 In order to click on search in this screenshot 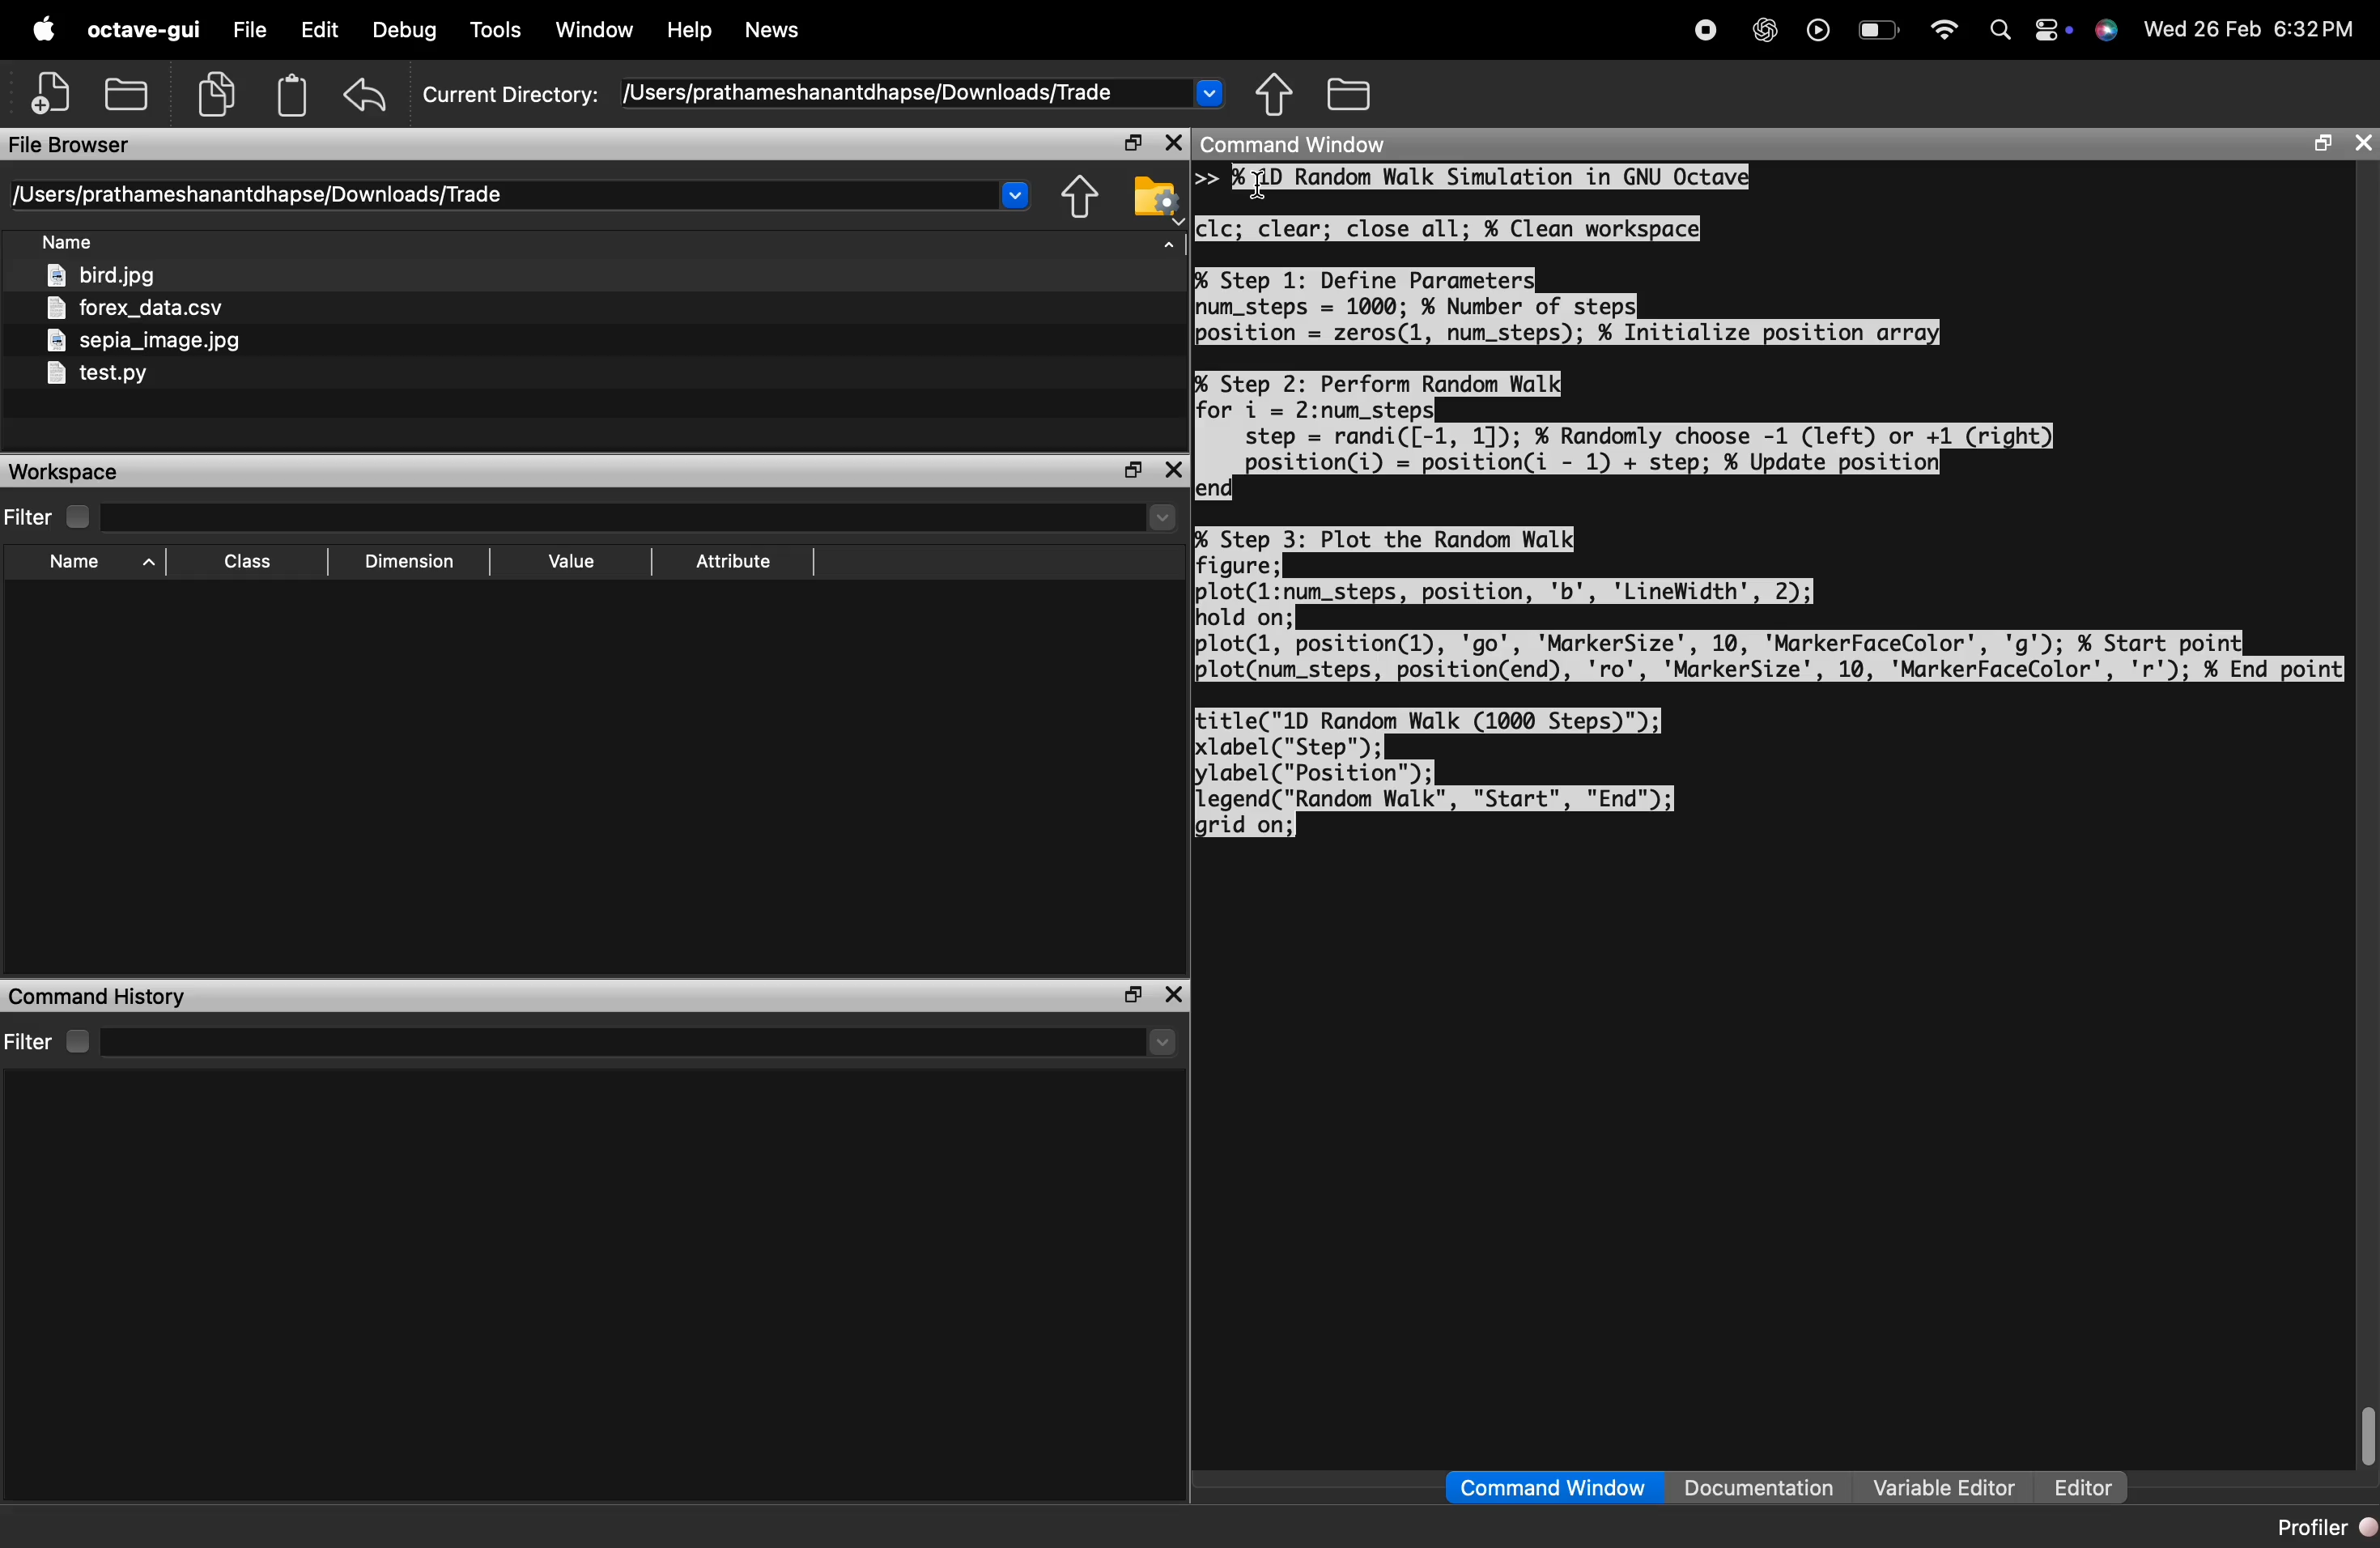, I will do `click(1999, 30)`.